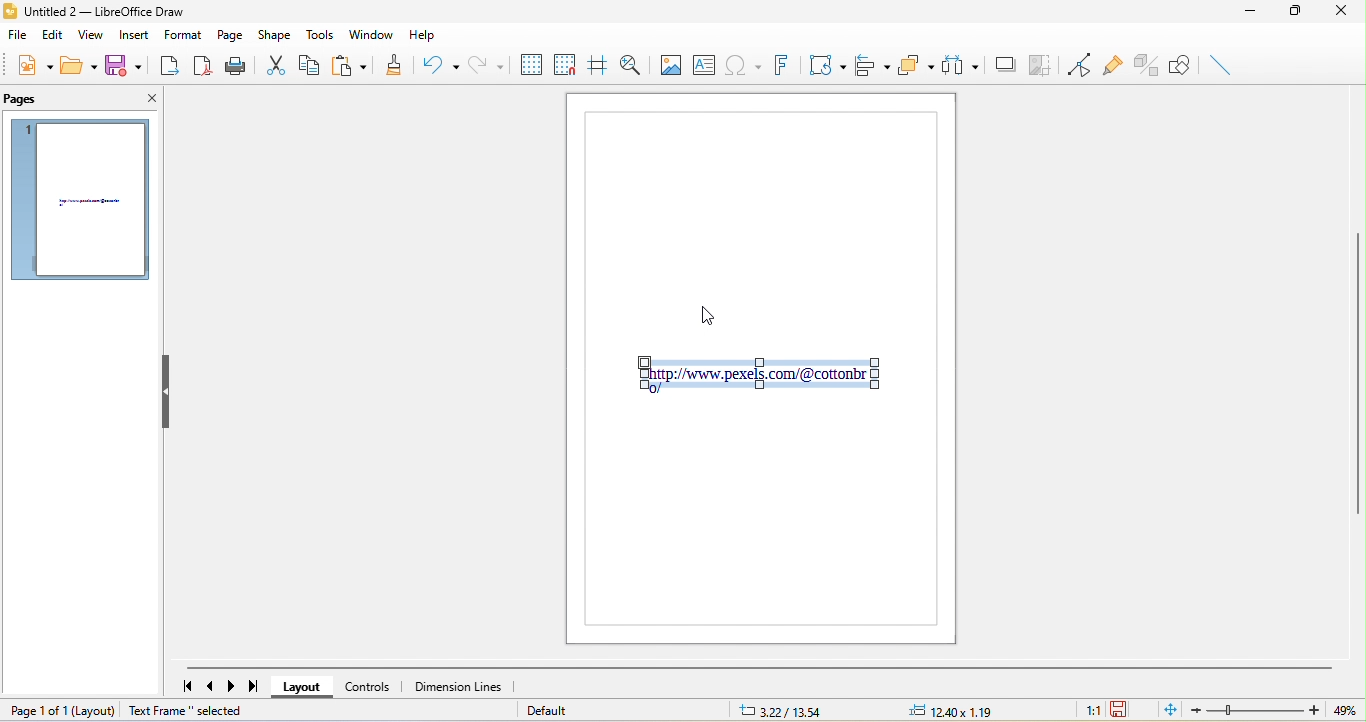 The image size is (1366, 722). Describe the element at coordinates (746, 66) in the screenshot. I see `special character` at that location.